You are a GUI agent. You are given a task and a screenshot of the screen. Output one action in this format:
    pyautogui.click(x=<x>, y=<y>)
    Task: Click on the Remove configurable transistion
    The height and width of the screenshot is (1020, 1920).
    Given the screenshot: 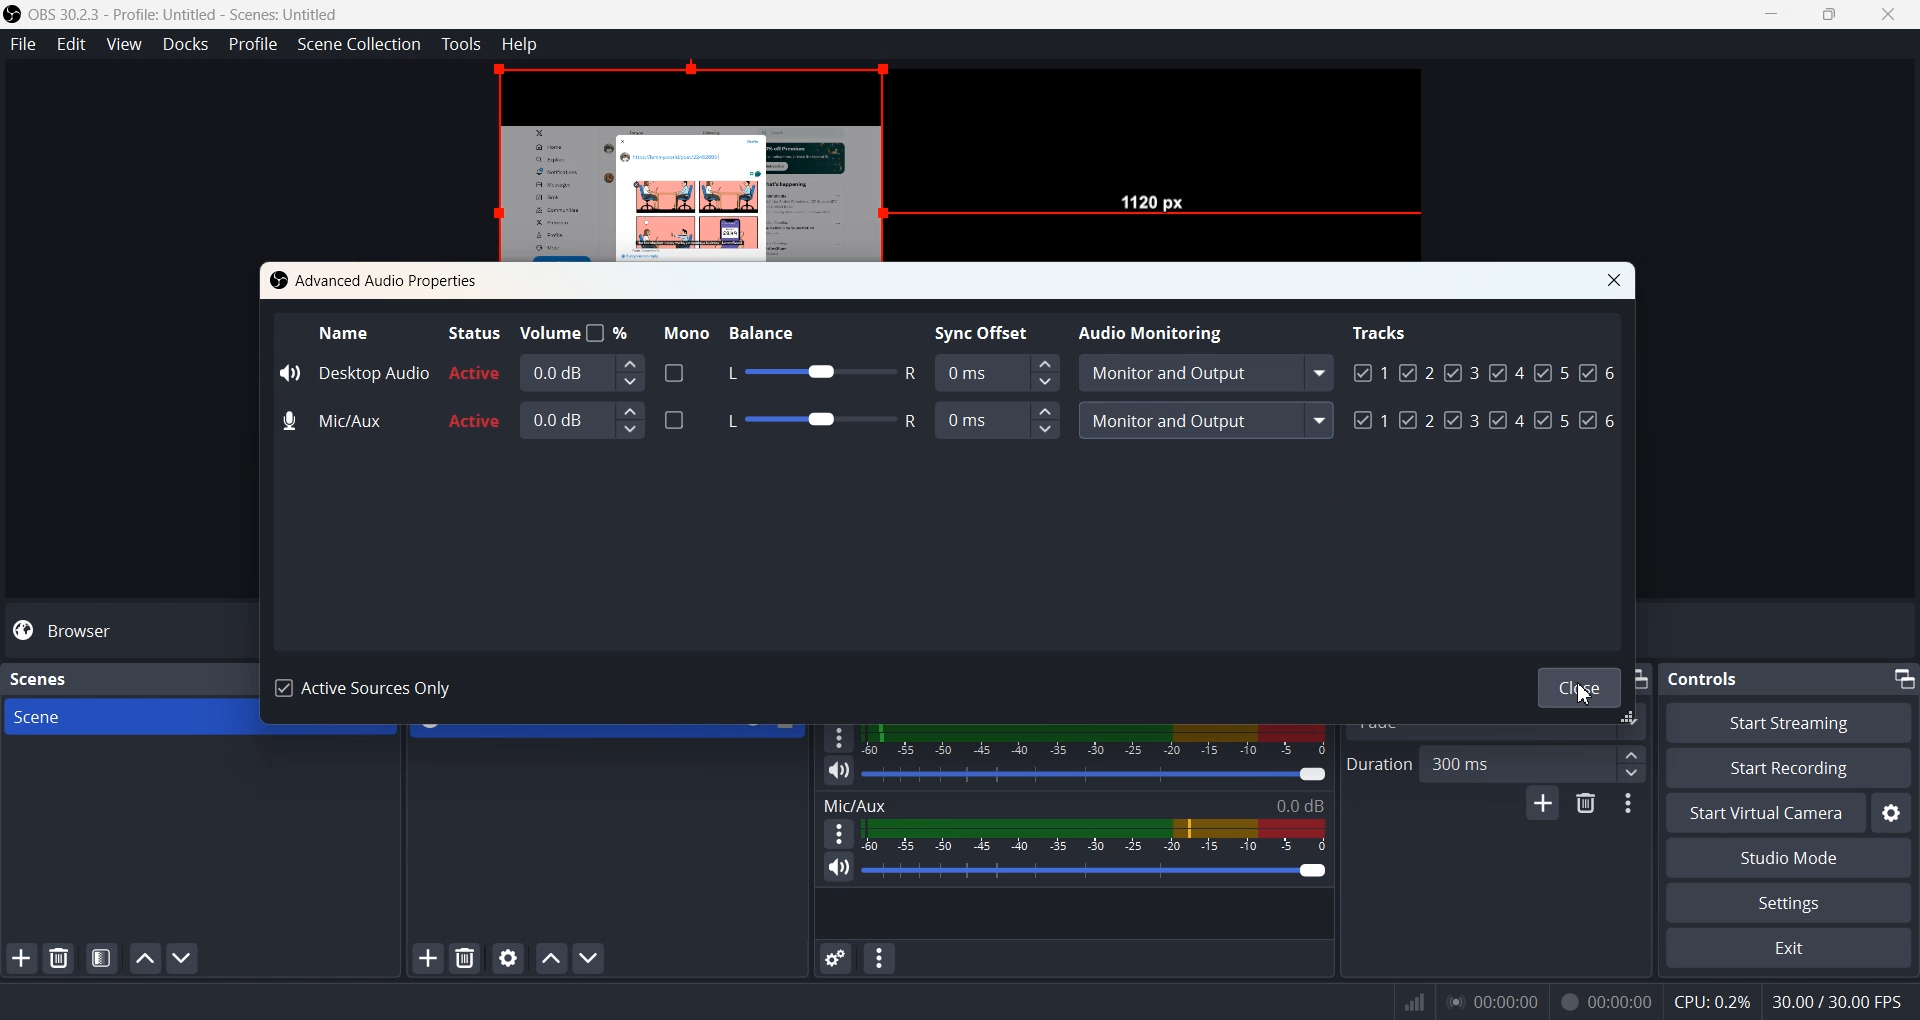 What is the action you would take?
    pyautogui.click(x=1588, y=805)
    